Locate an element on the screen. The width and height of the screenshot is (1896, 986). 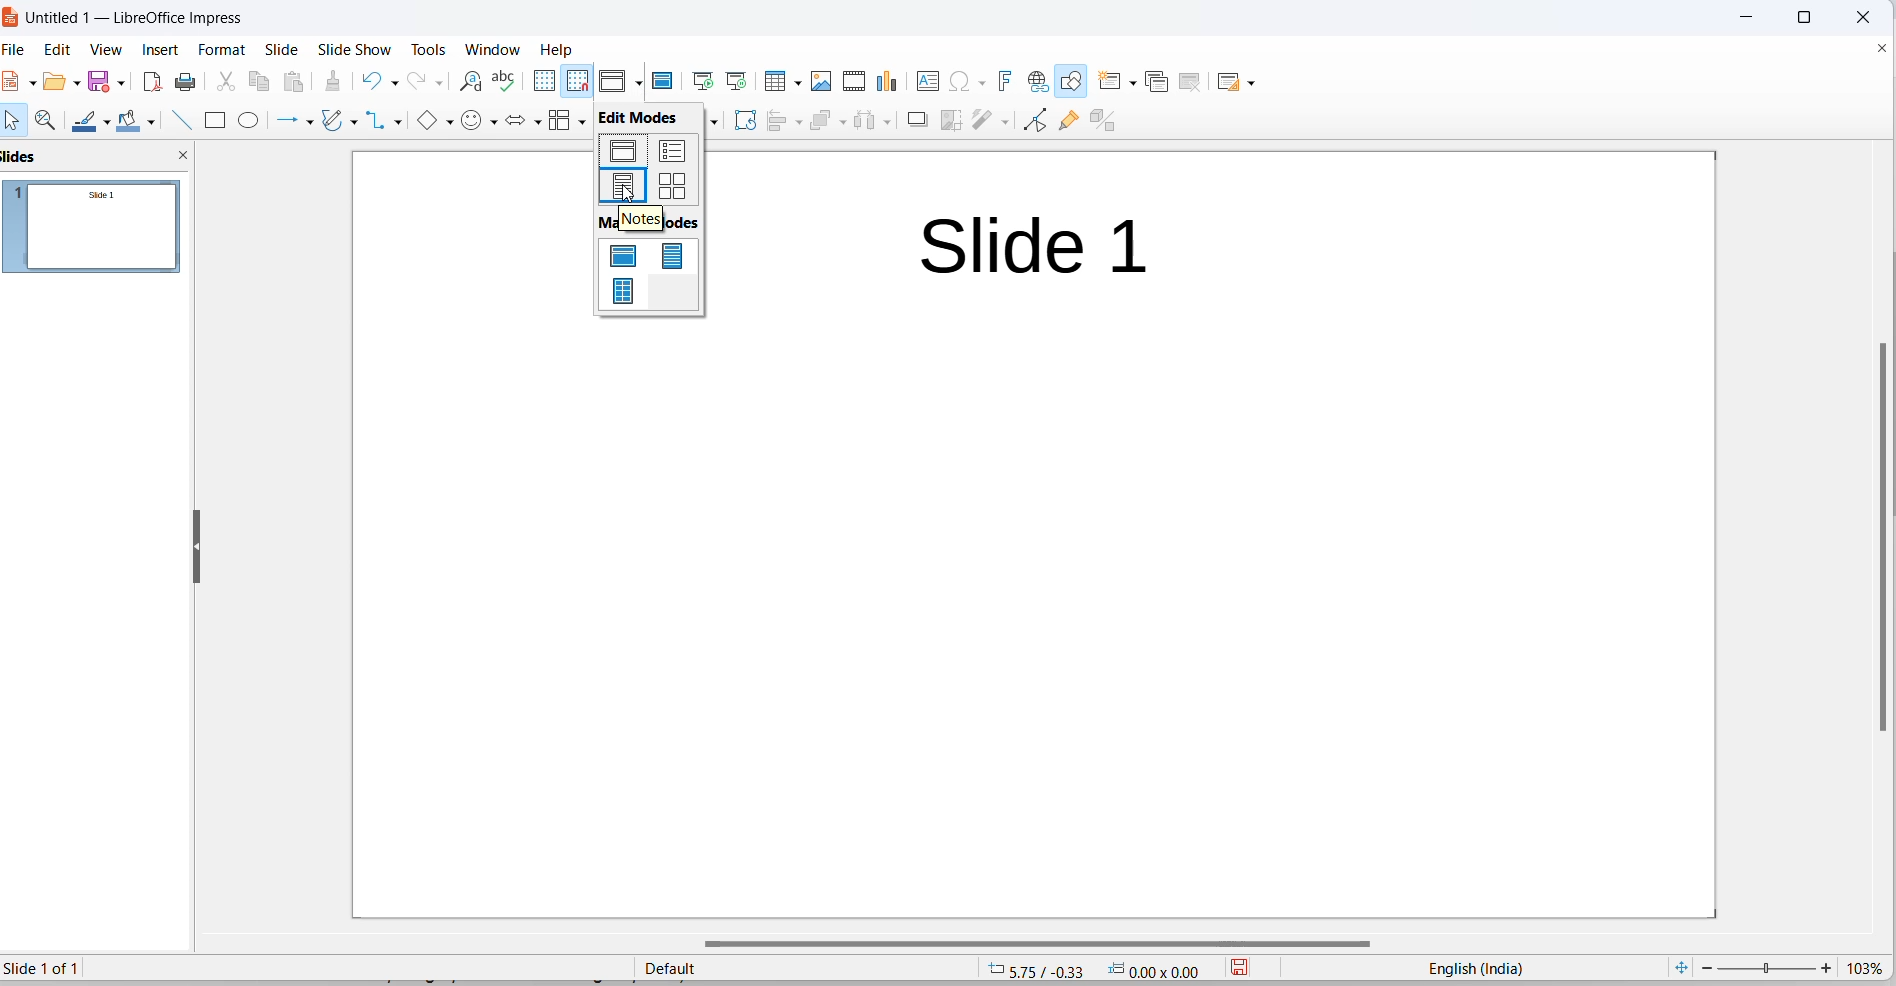
resize is located at coordinates (197, 544).